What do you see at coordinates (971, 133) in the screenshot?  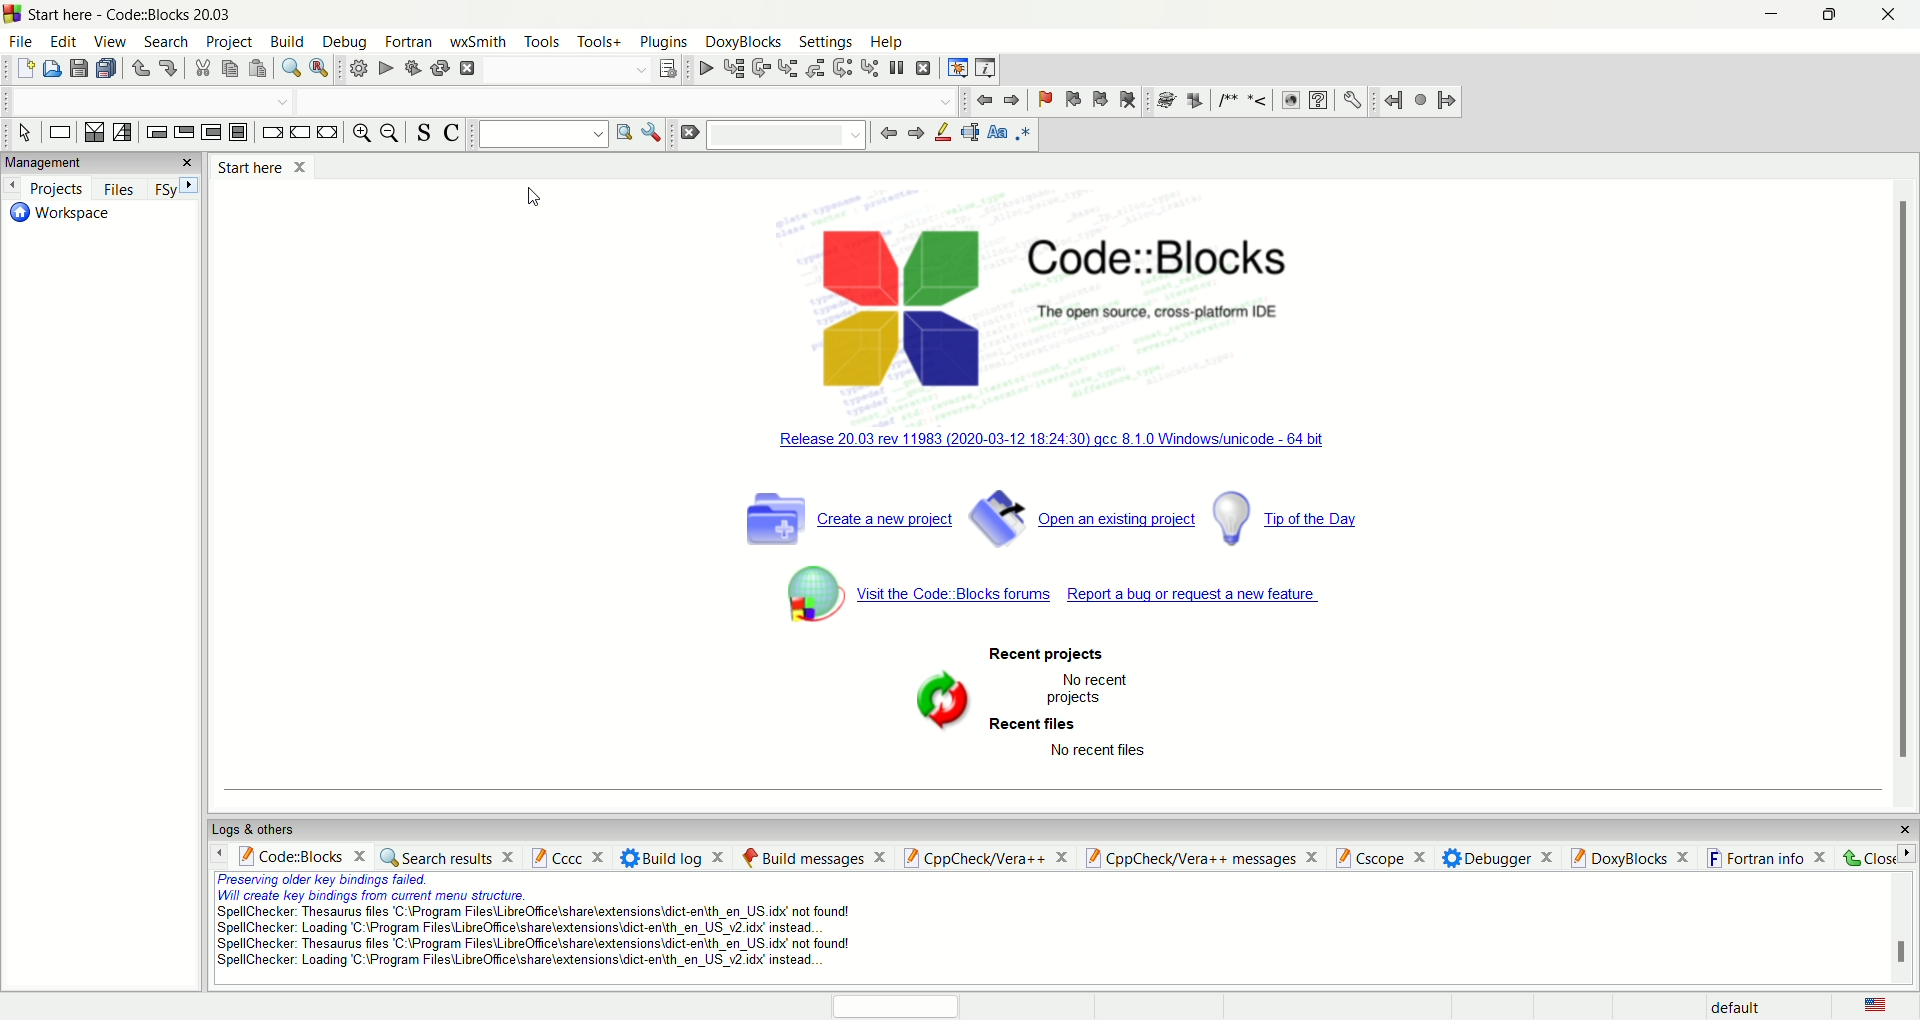 I see `selected text` at bounding box center [971, 133].